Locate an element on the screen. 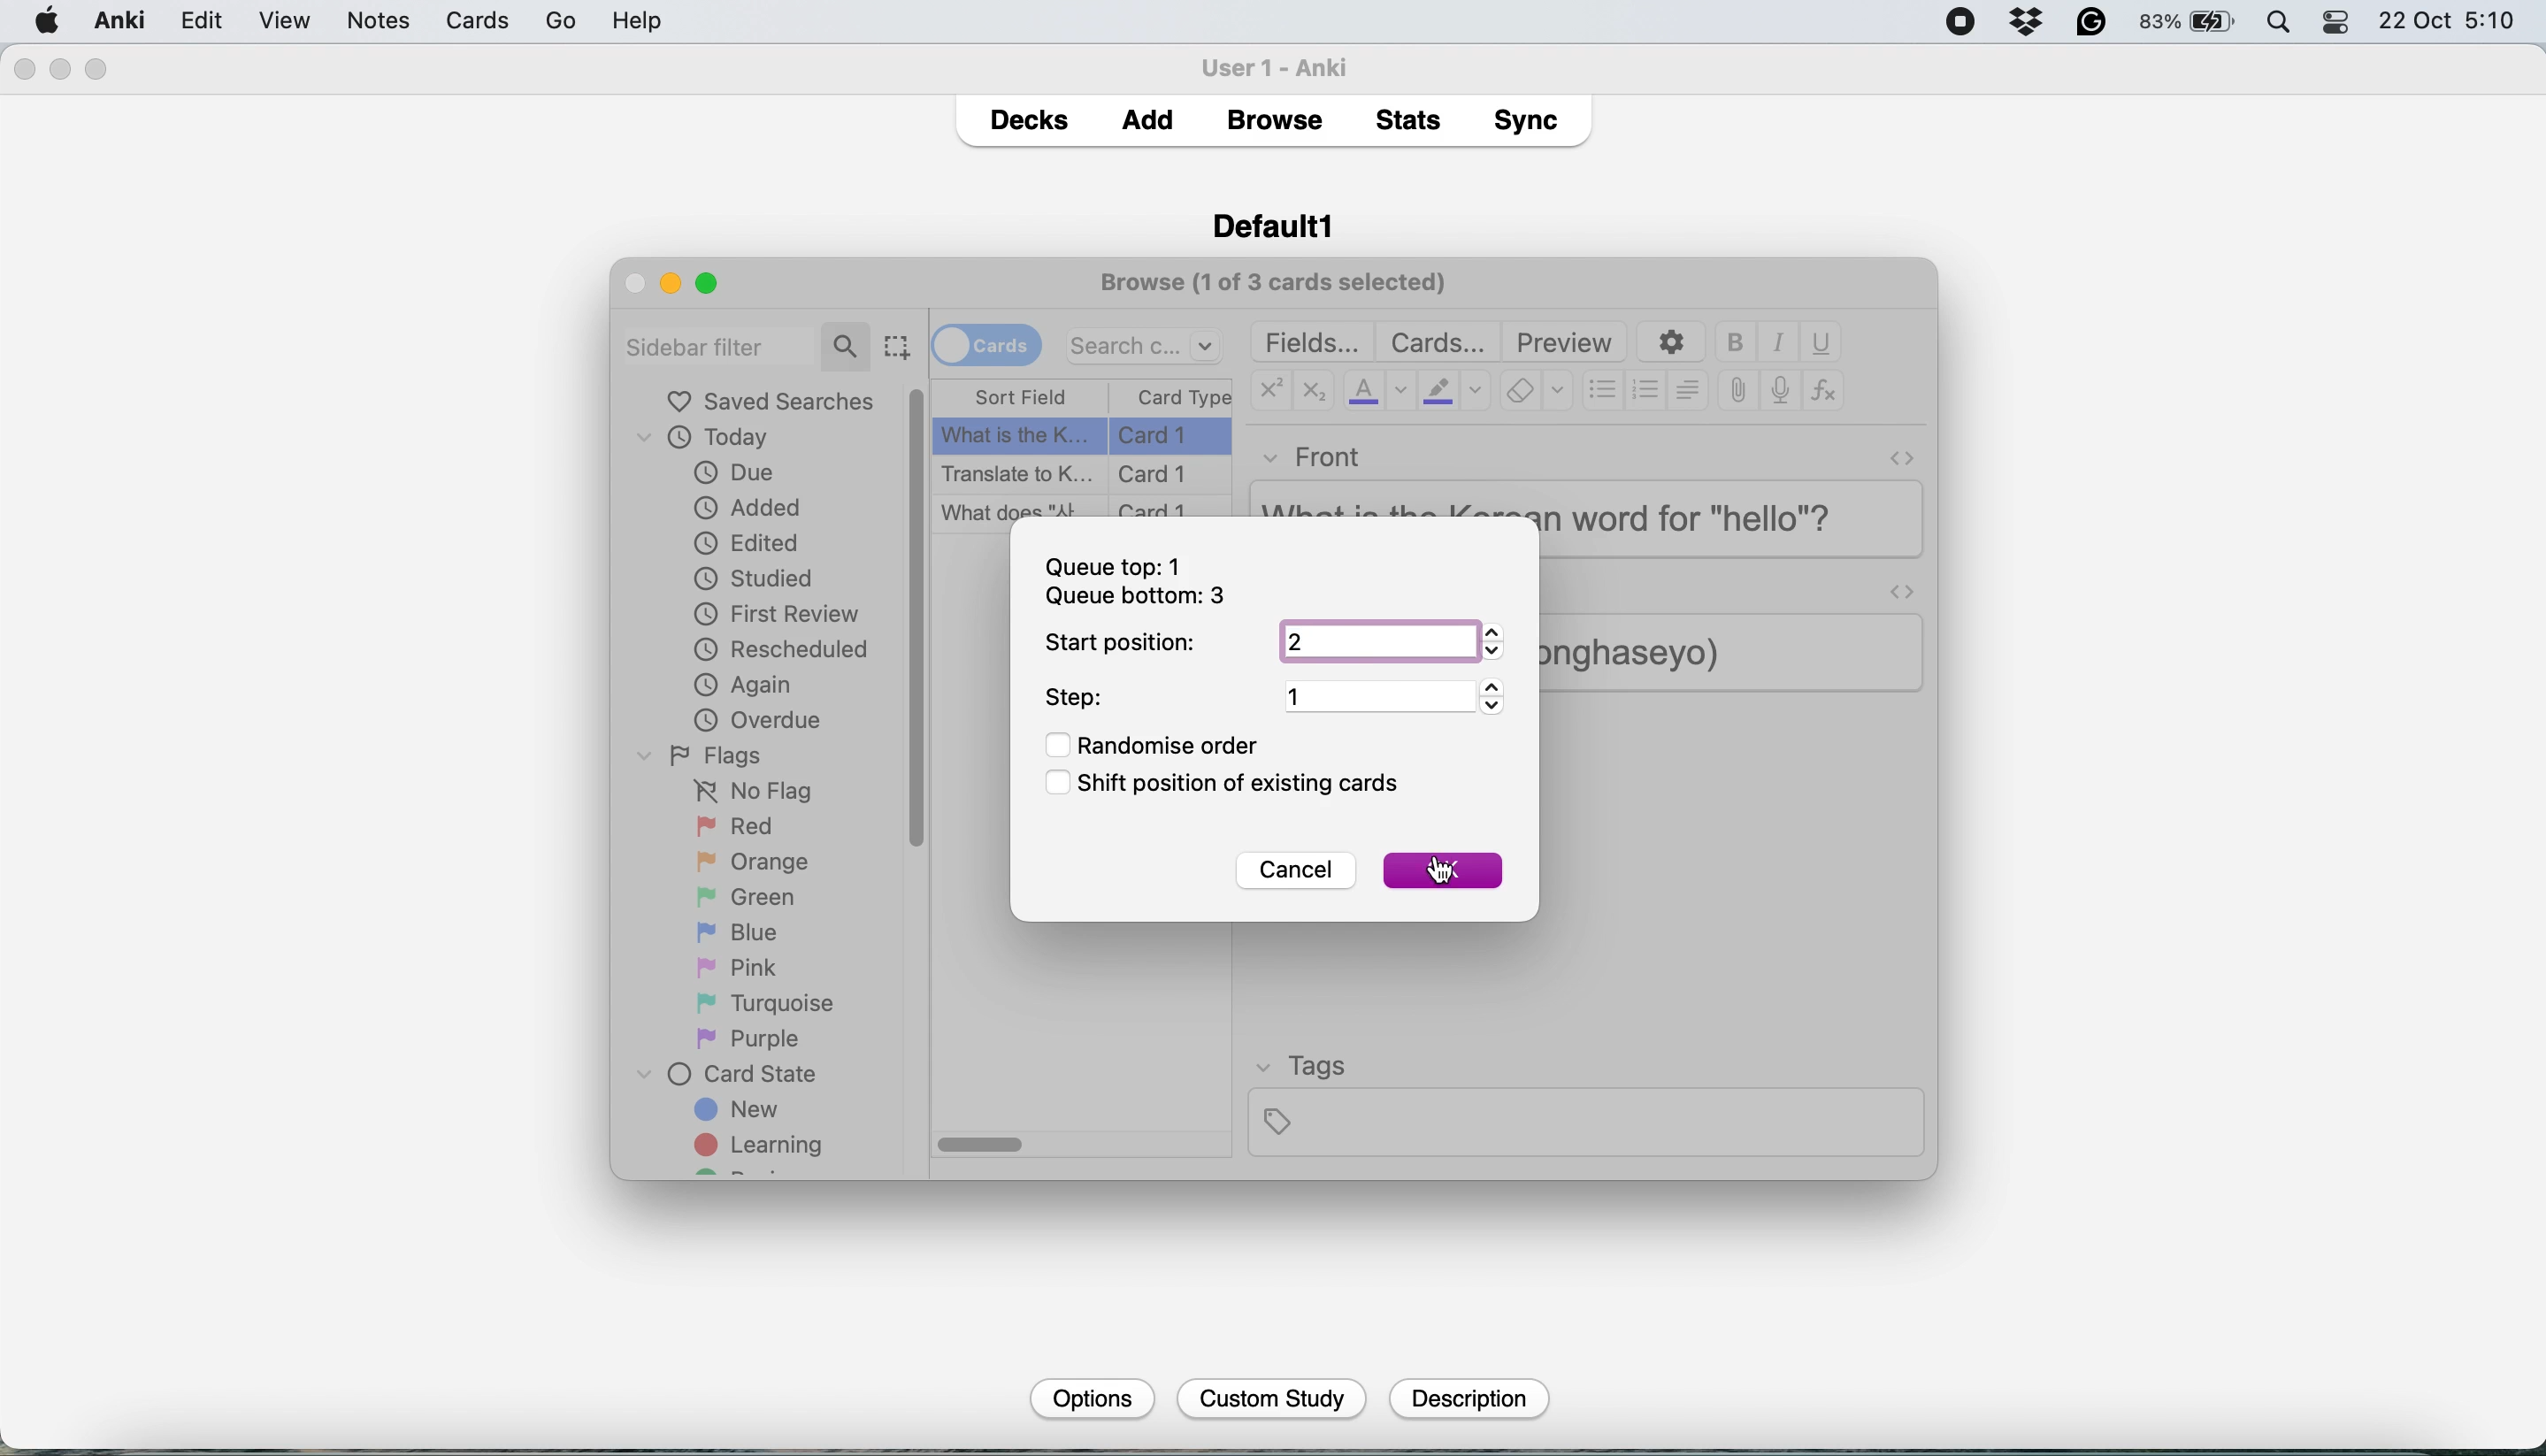 Image resolution: width=2546 pixels, height=1456 pixels. overdue is located at coordinates (755, 720).